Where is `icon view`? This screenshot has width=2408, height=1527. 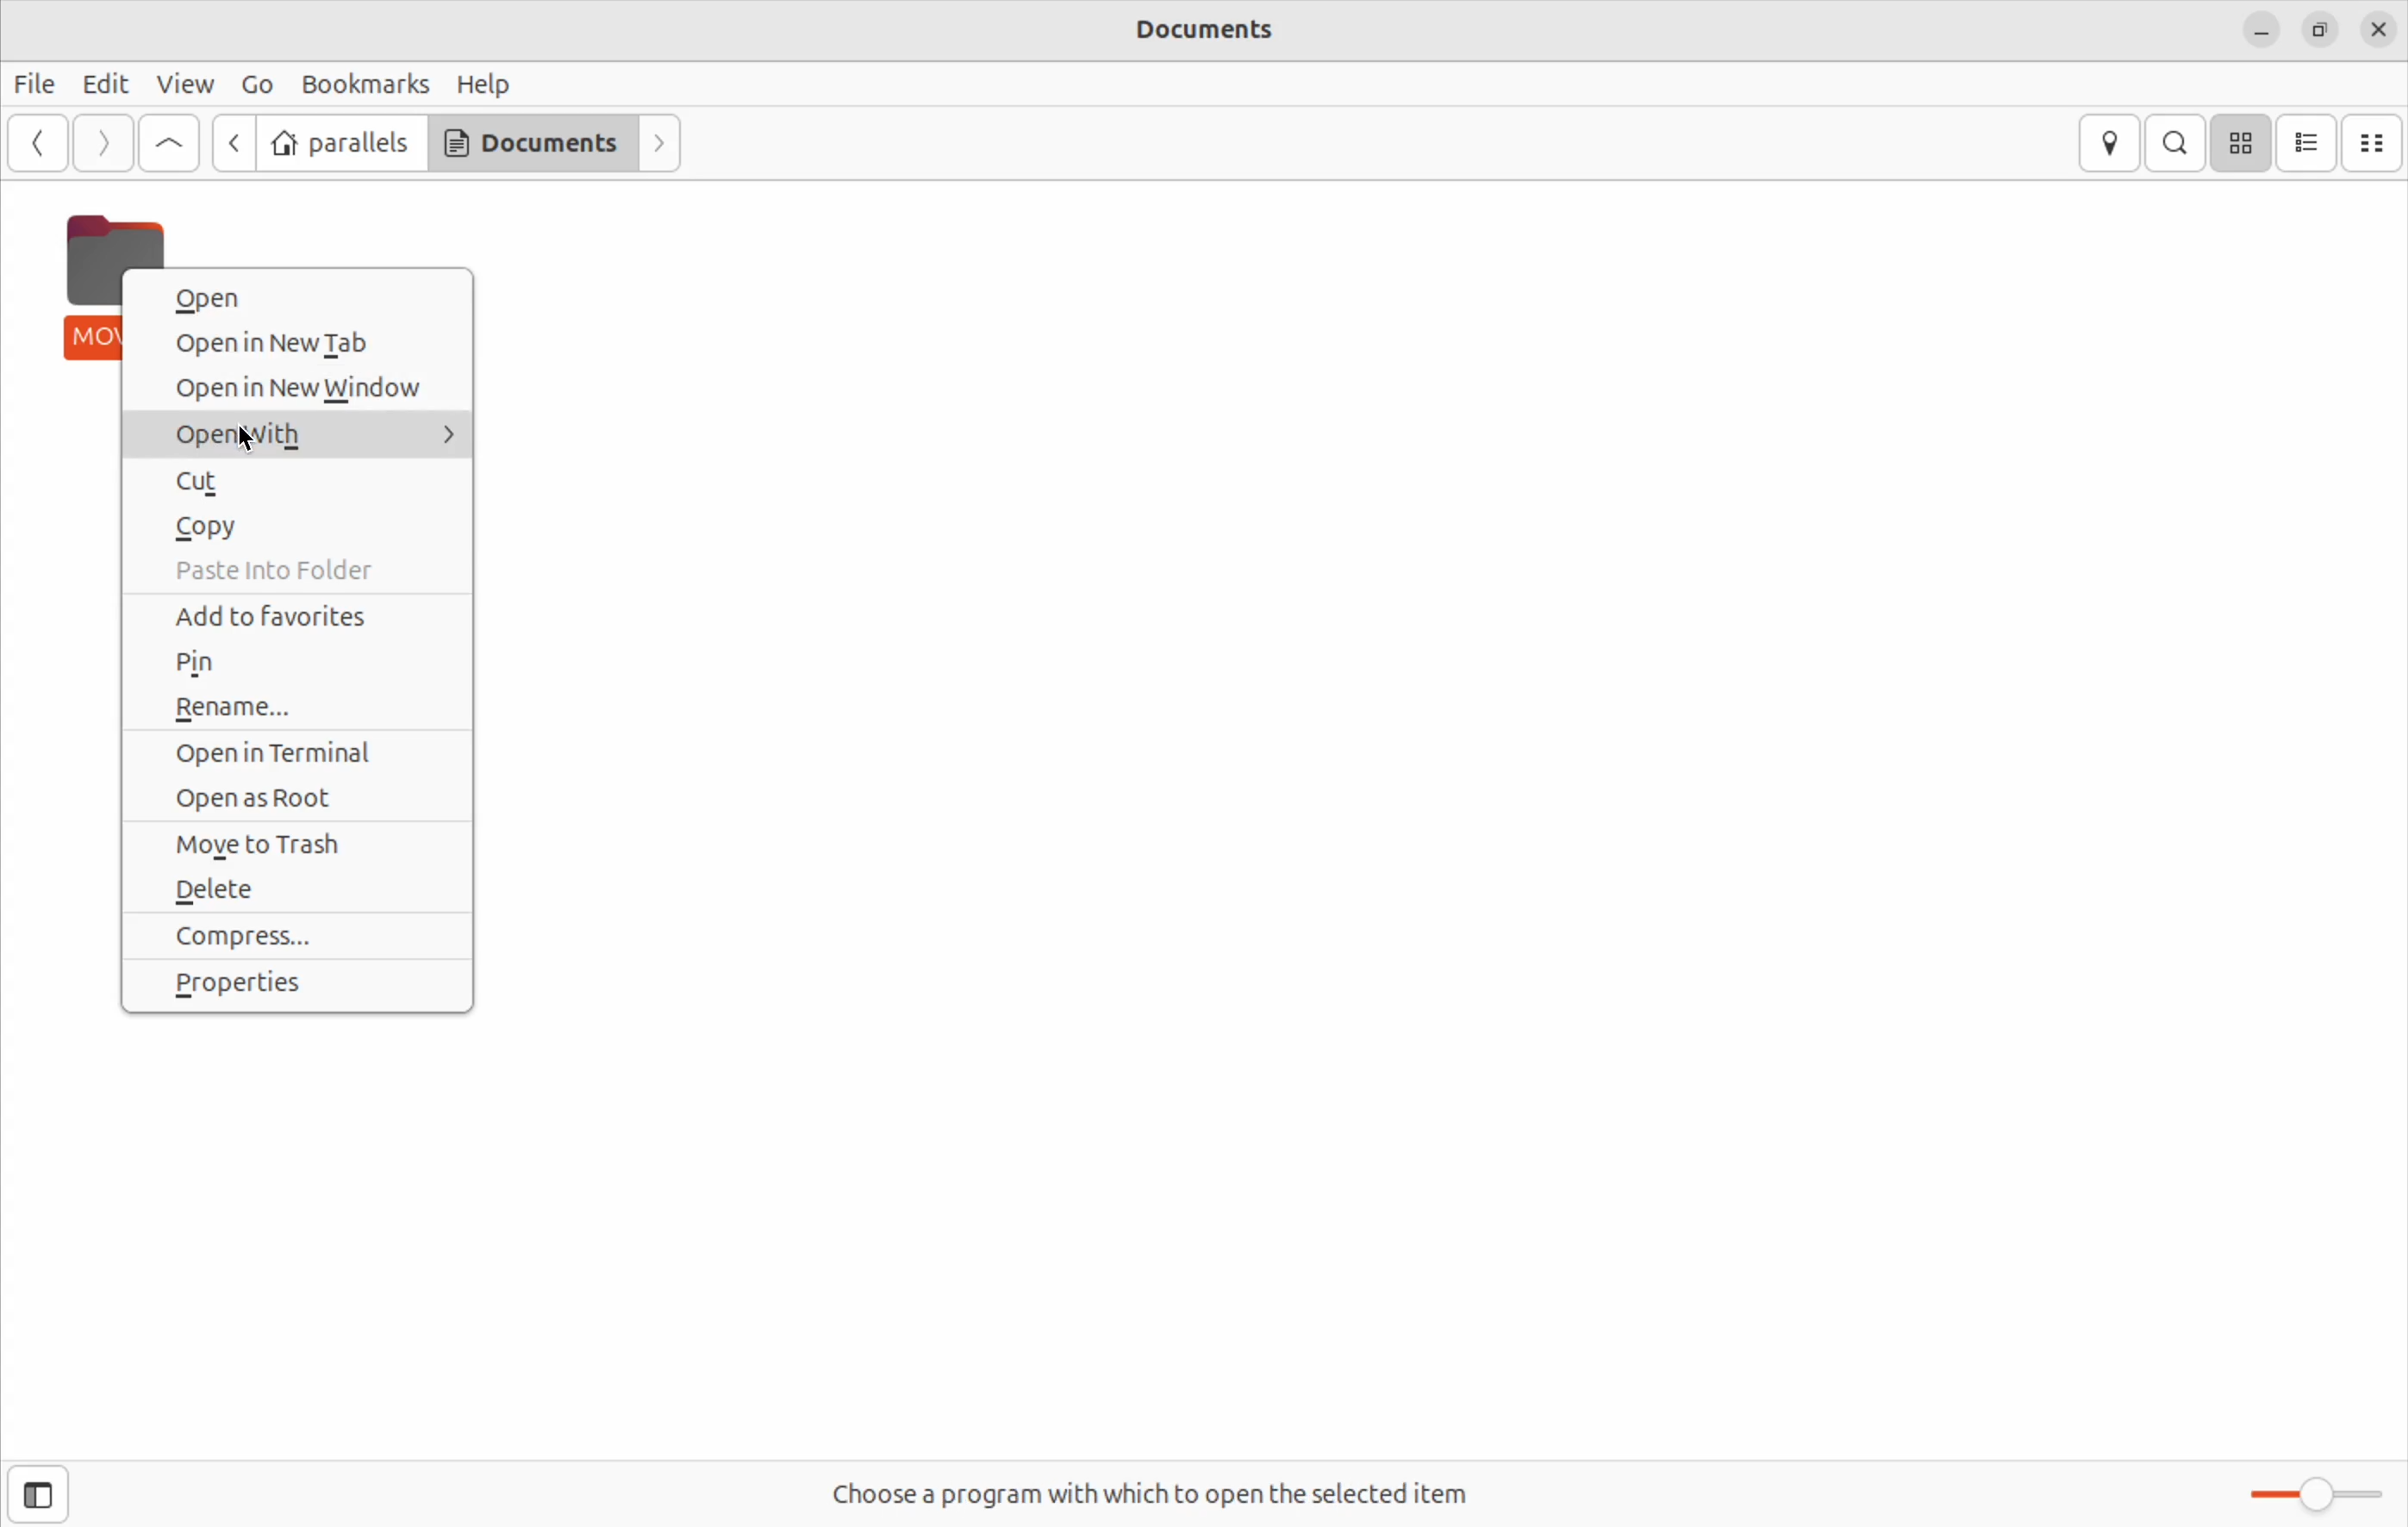
icon view is located at coordinates (2241, 143).